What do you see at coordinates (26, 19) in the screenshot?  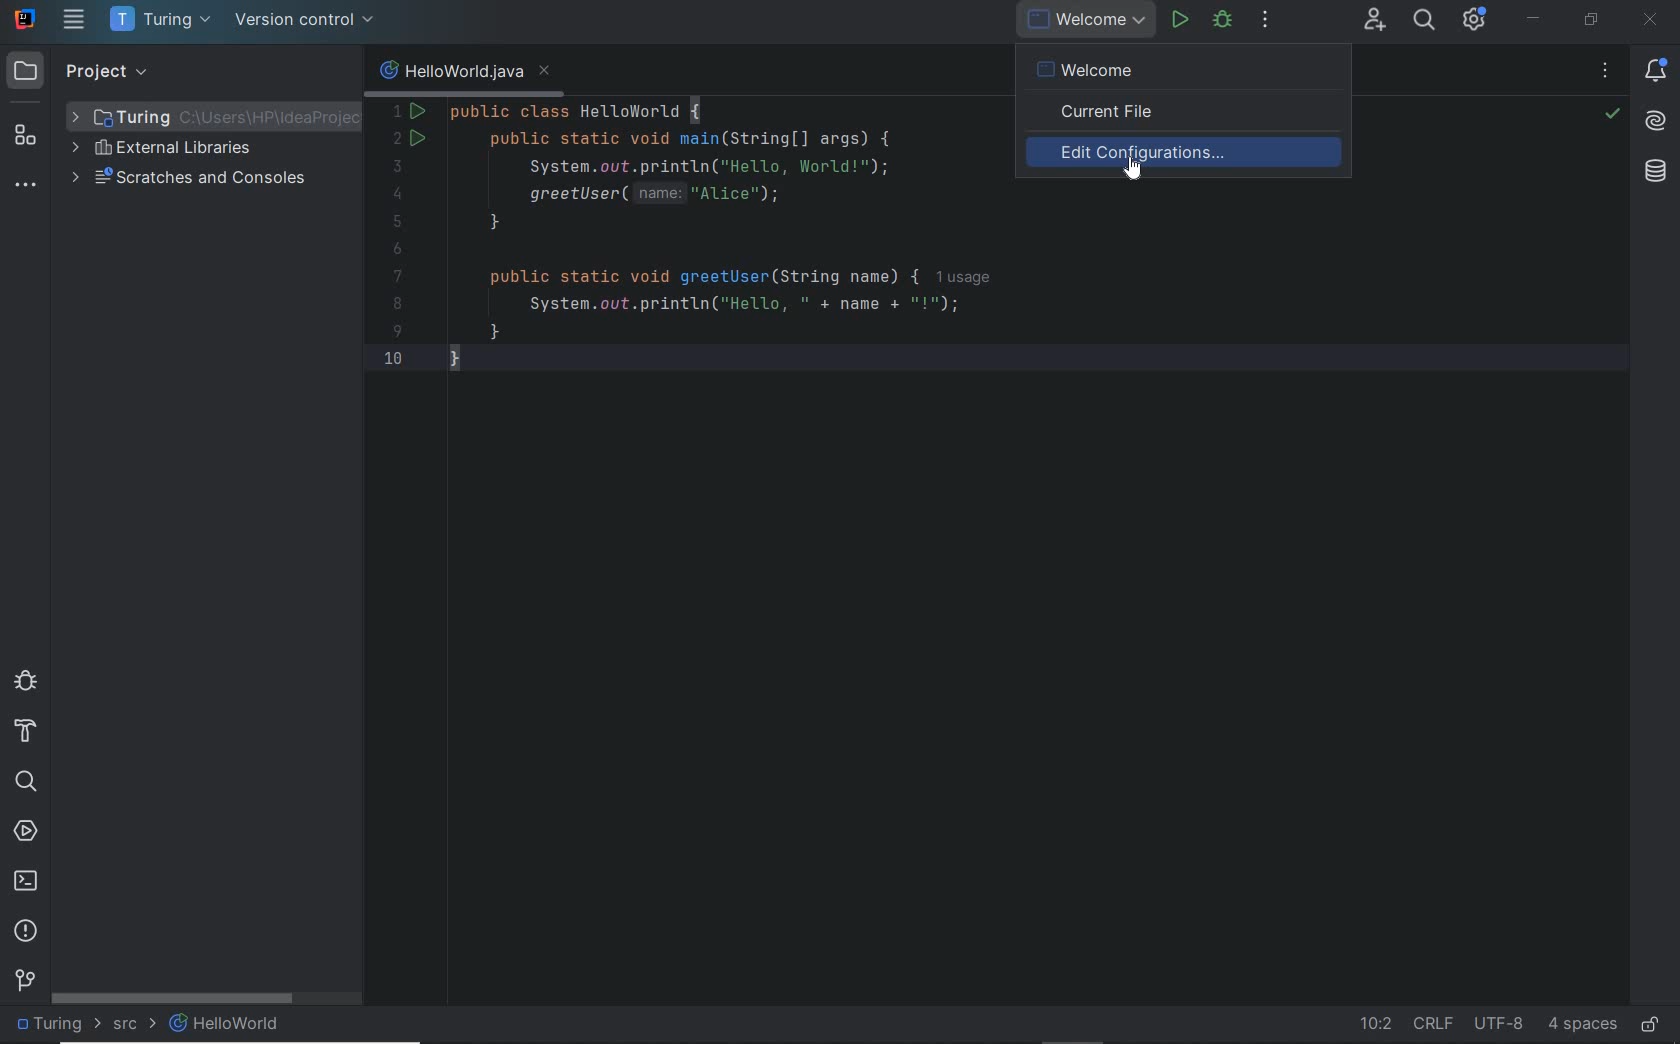 I see `system name` at bounding box center [26, 19].